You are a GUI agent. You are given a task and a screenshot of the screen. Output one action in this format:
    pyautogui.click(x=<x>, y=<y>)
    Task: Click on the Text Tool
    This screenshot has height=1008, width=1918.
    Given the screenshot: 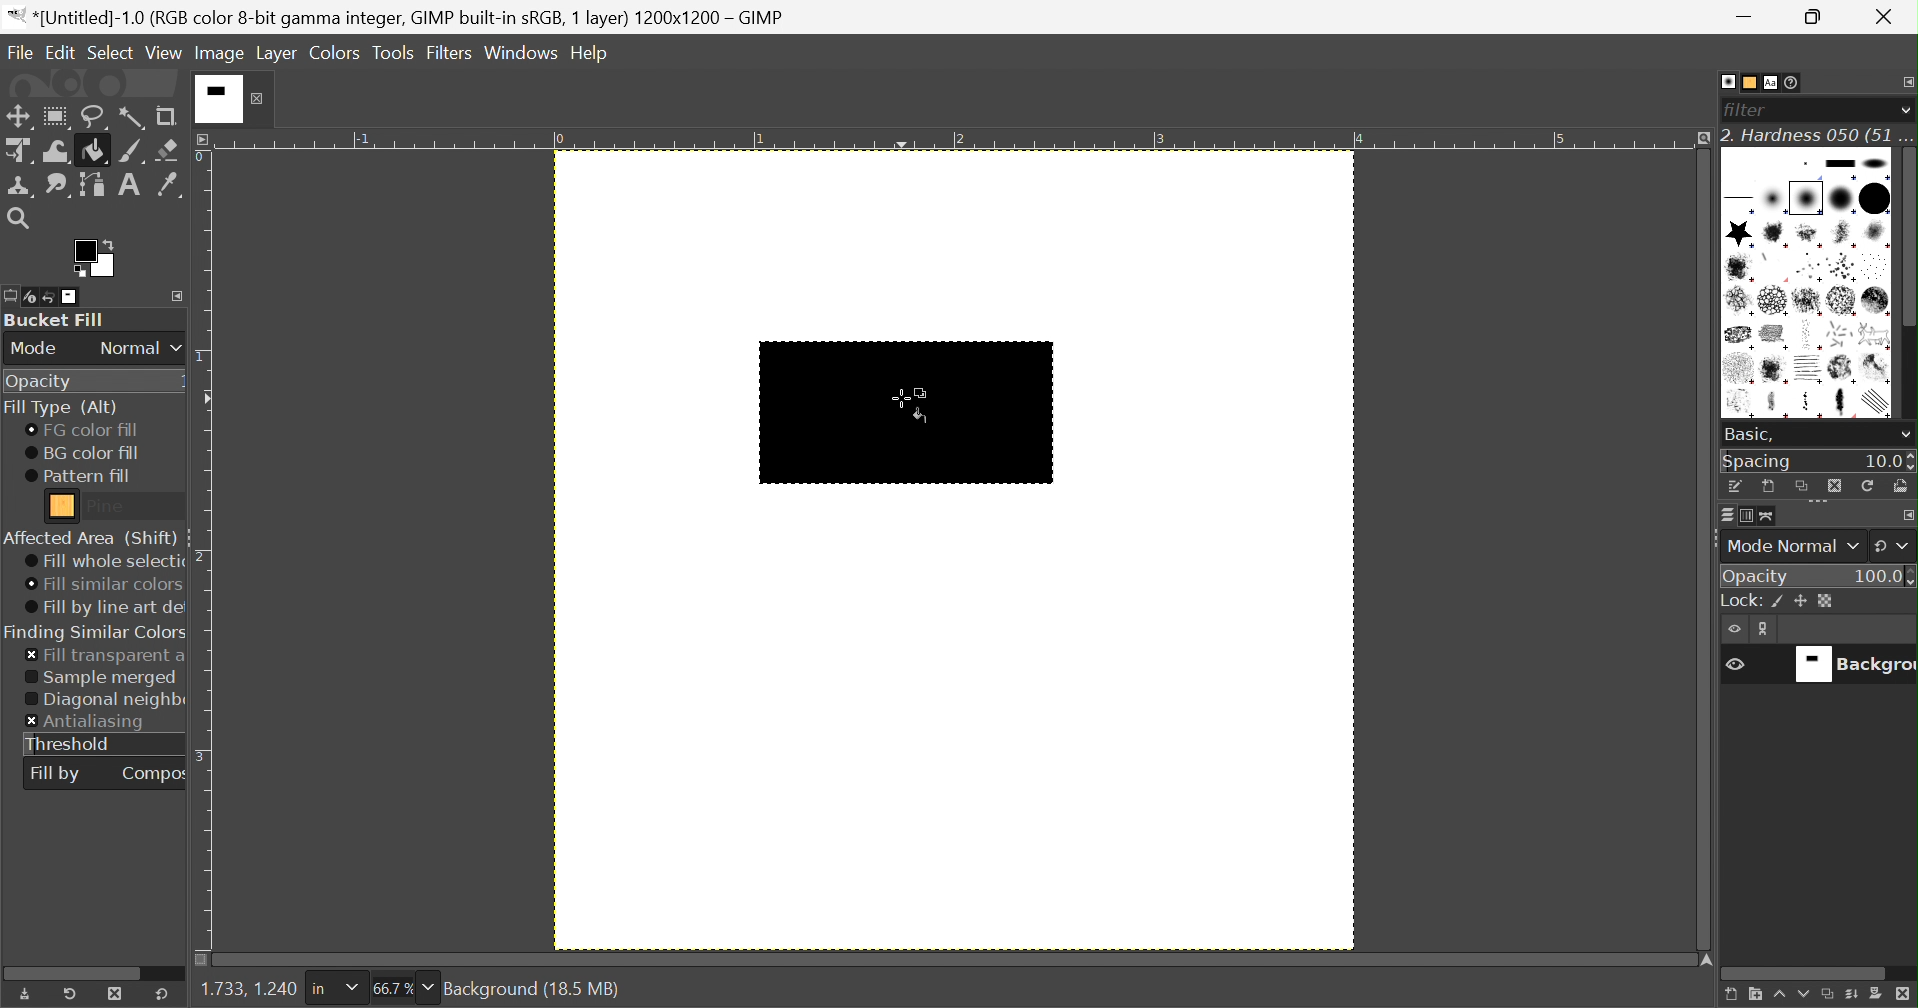 What is the action you would take?
    pyautogui.click(x=129, y=185)
    